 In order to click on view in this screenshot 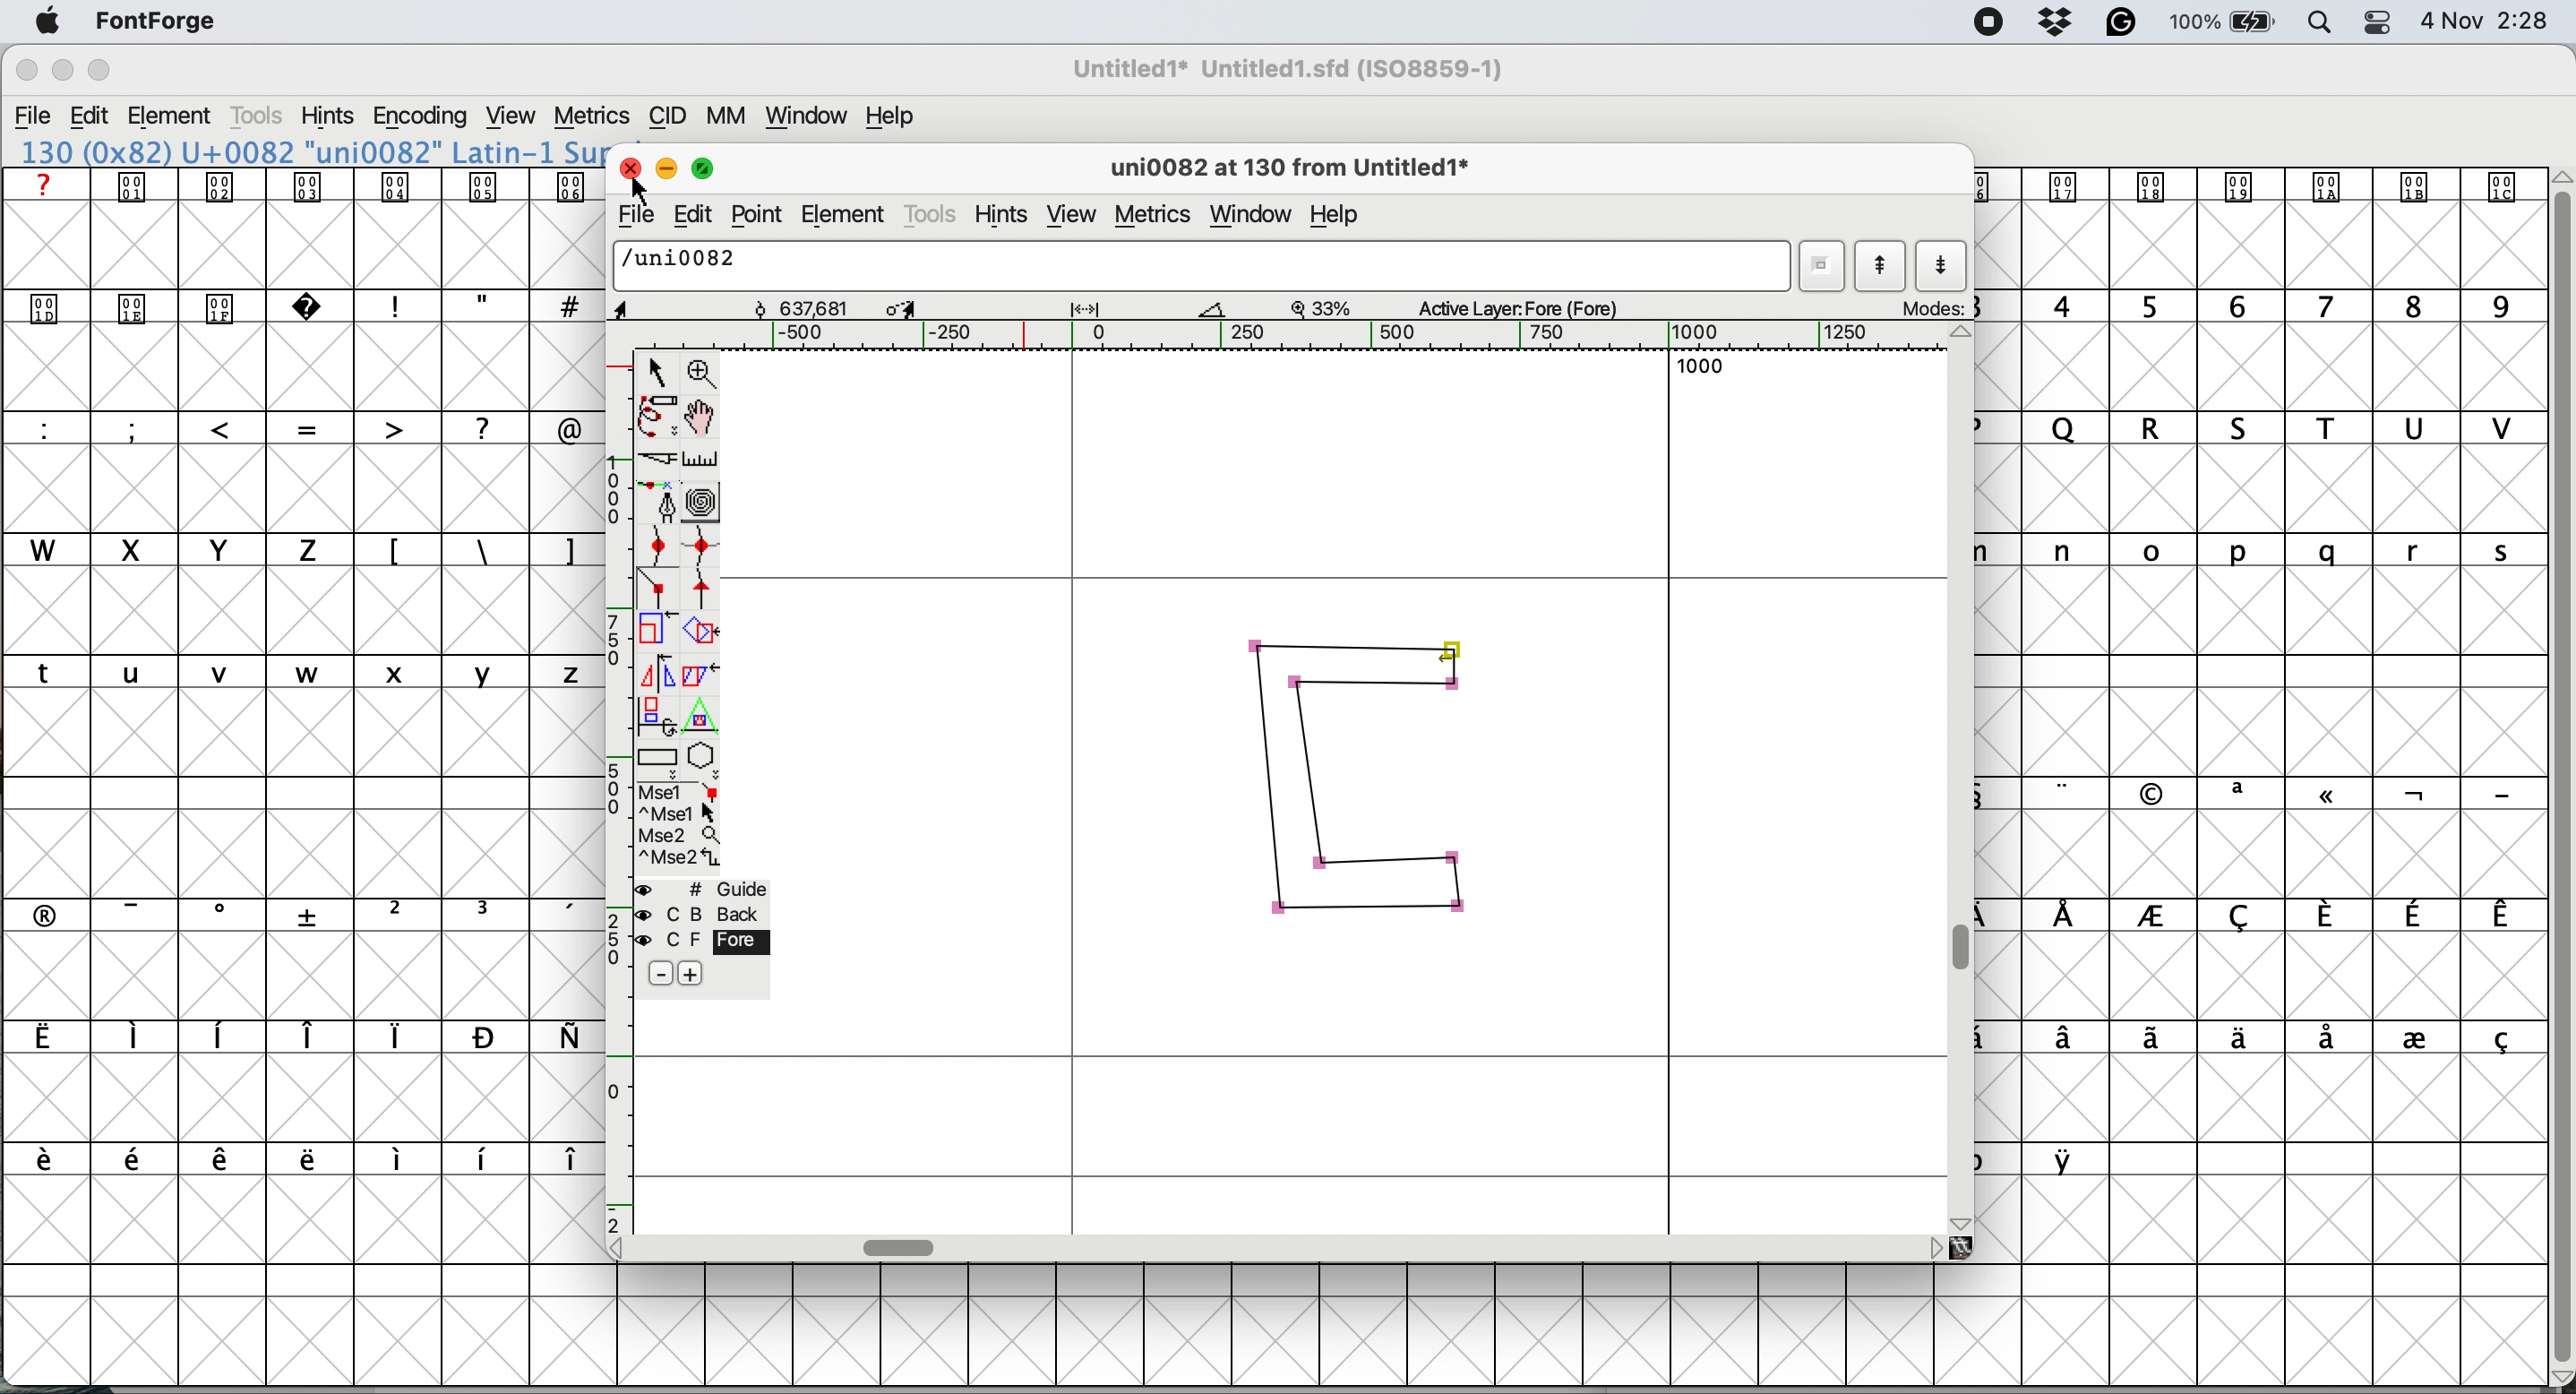, I will do `click(514, 116)`.